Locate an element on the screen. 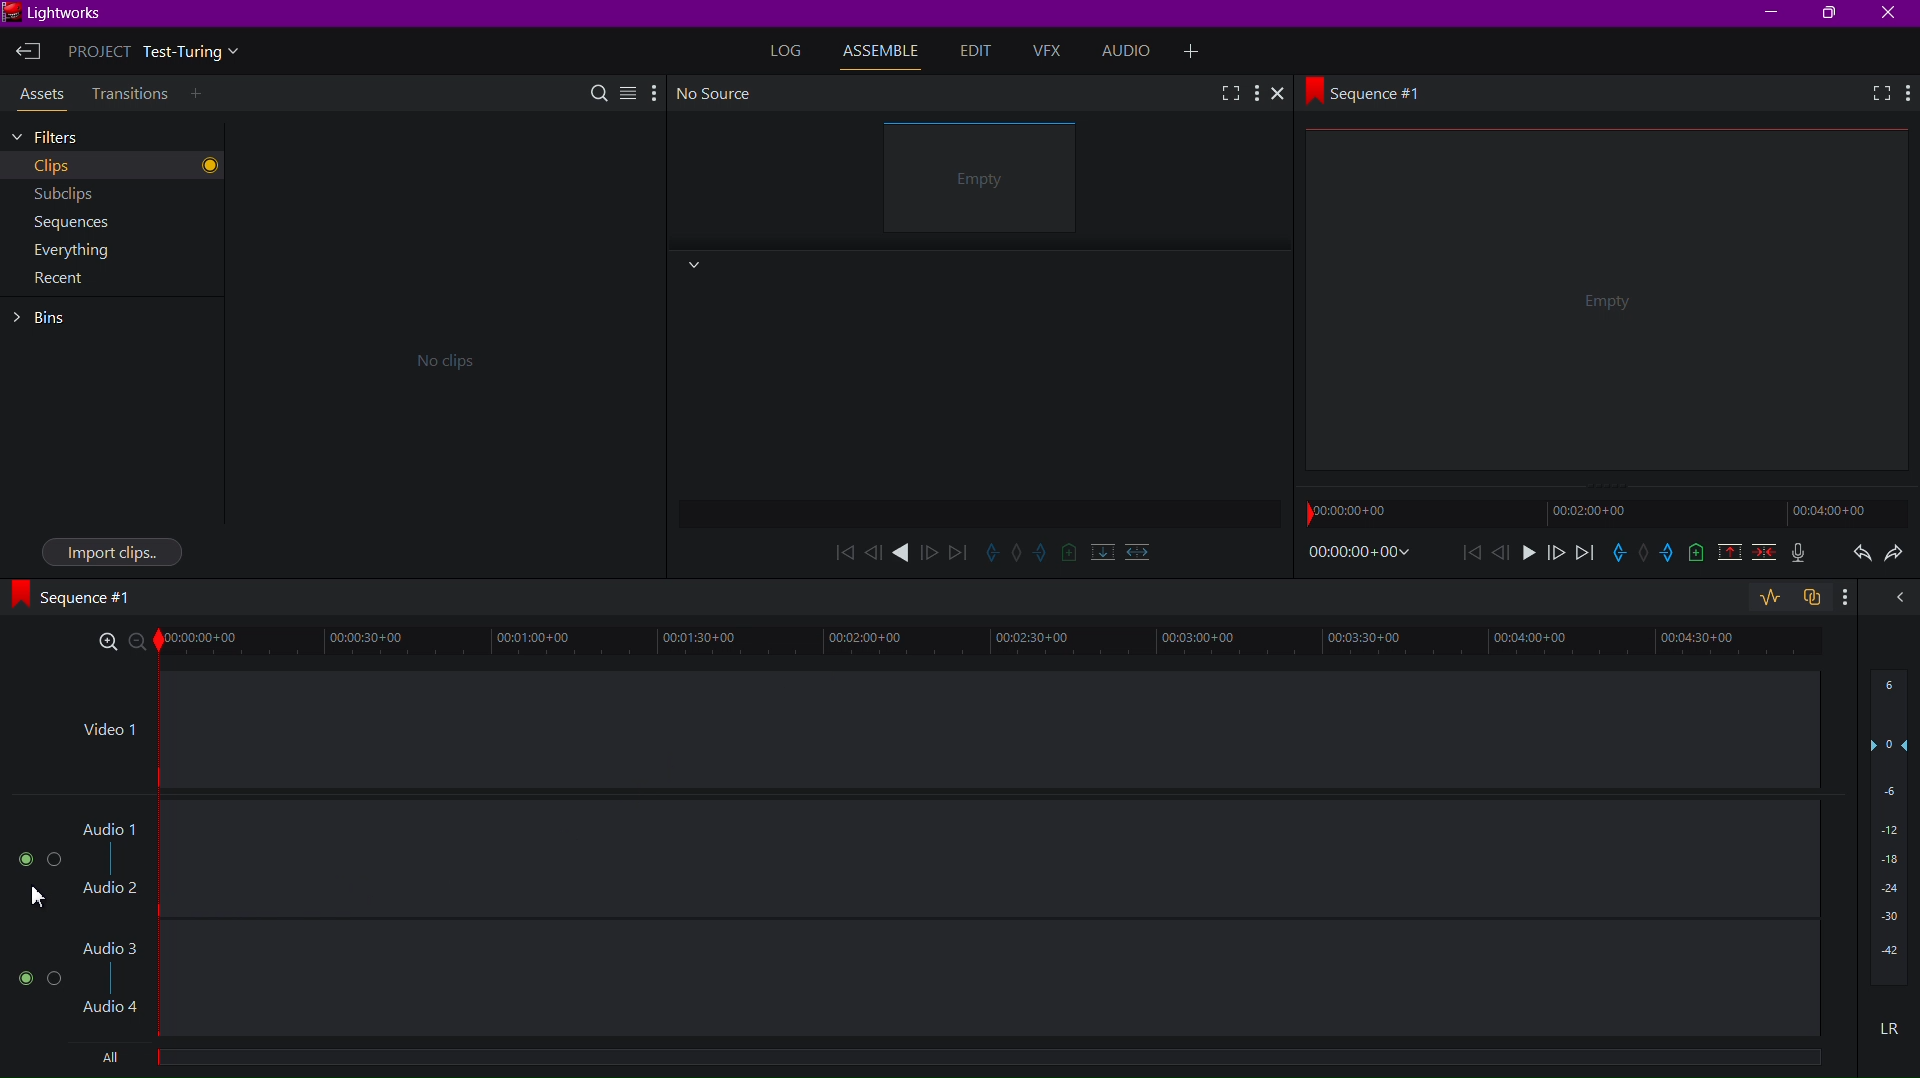 This screenshot has width=1920, height=1078. Audio 4 is located at coordinates (115, 1011).